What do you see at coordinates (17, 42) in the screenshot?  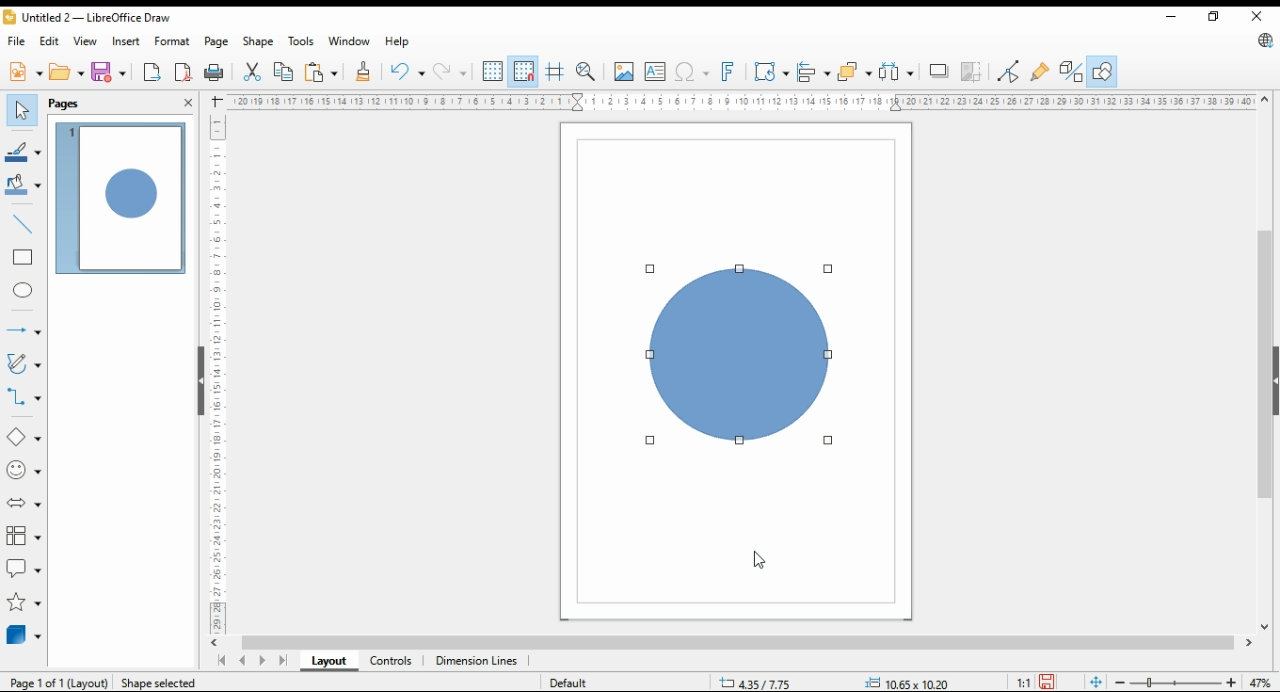 I see `file` at bounding box center [17, 42].